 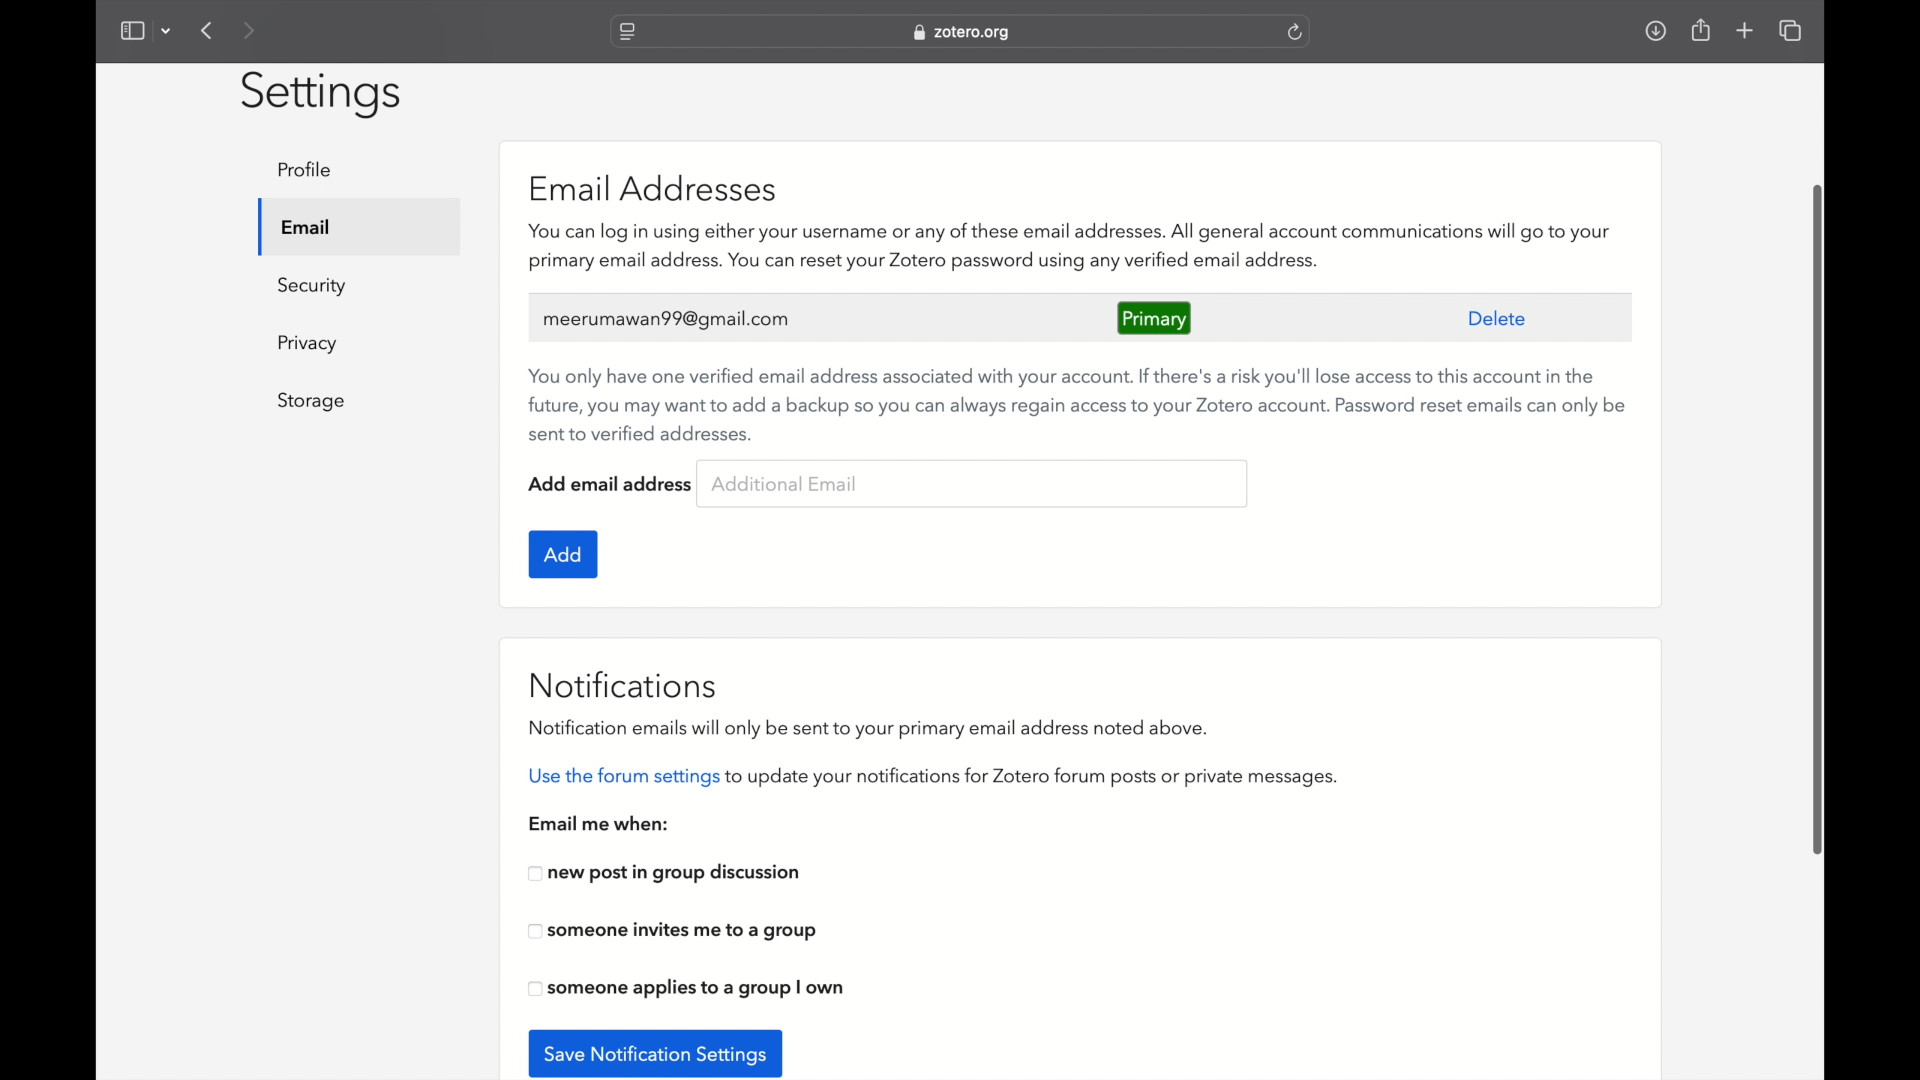 I want to click on someone applies to a group i own , so click(x=686, y=989).